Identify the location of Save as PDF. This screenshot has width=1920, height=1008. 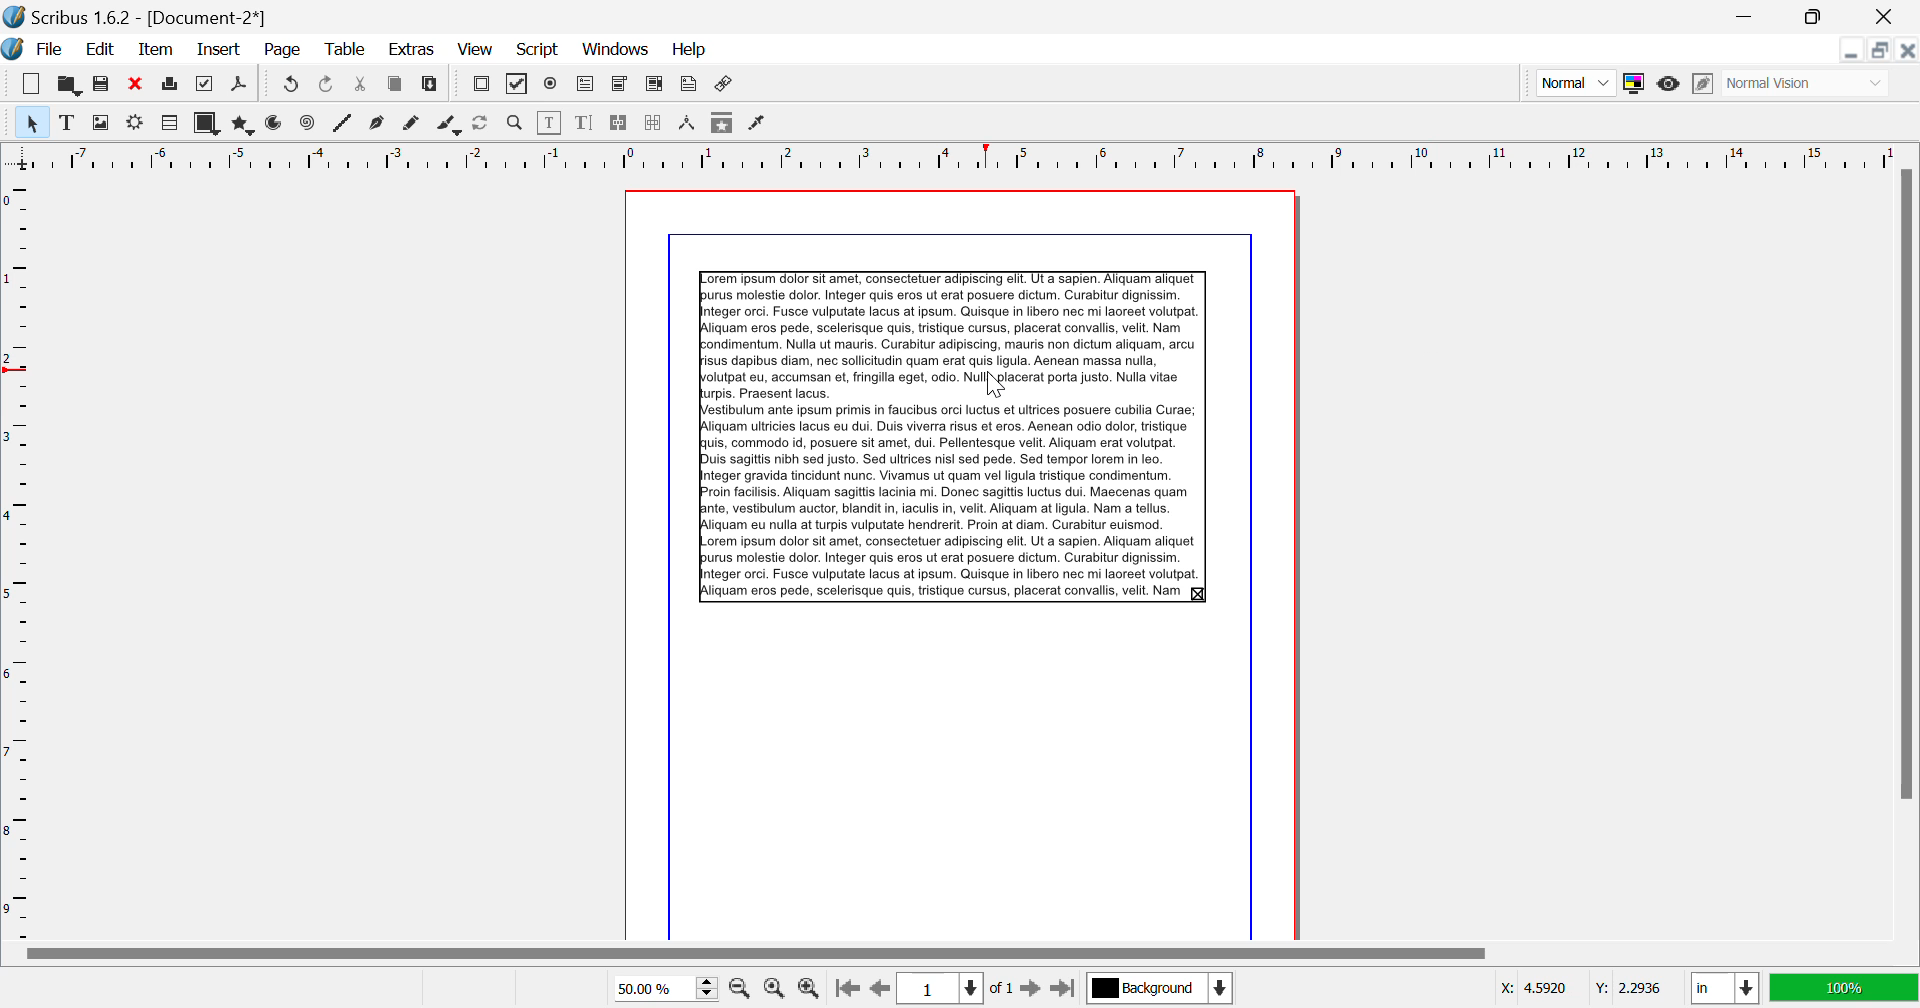
(240, 86).